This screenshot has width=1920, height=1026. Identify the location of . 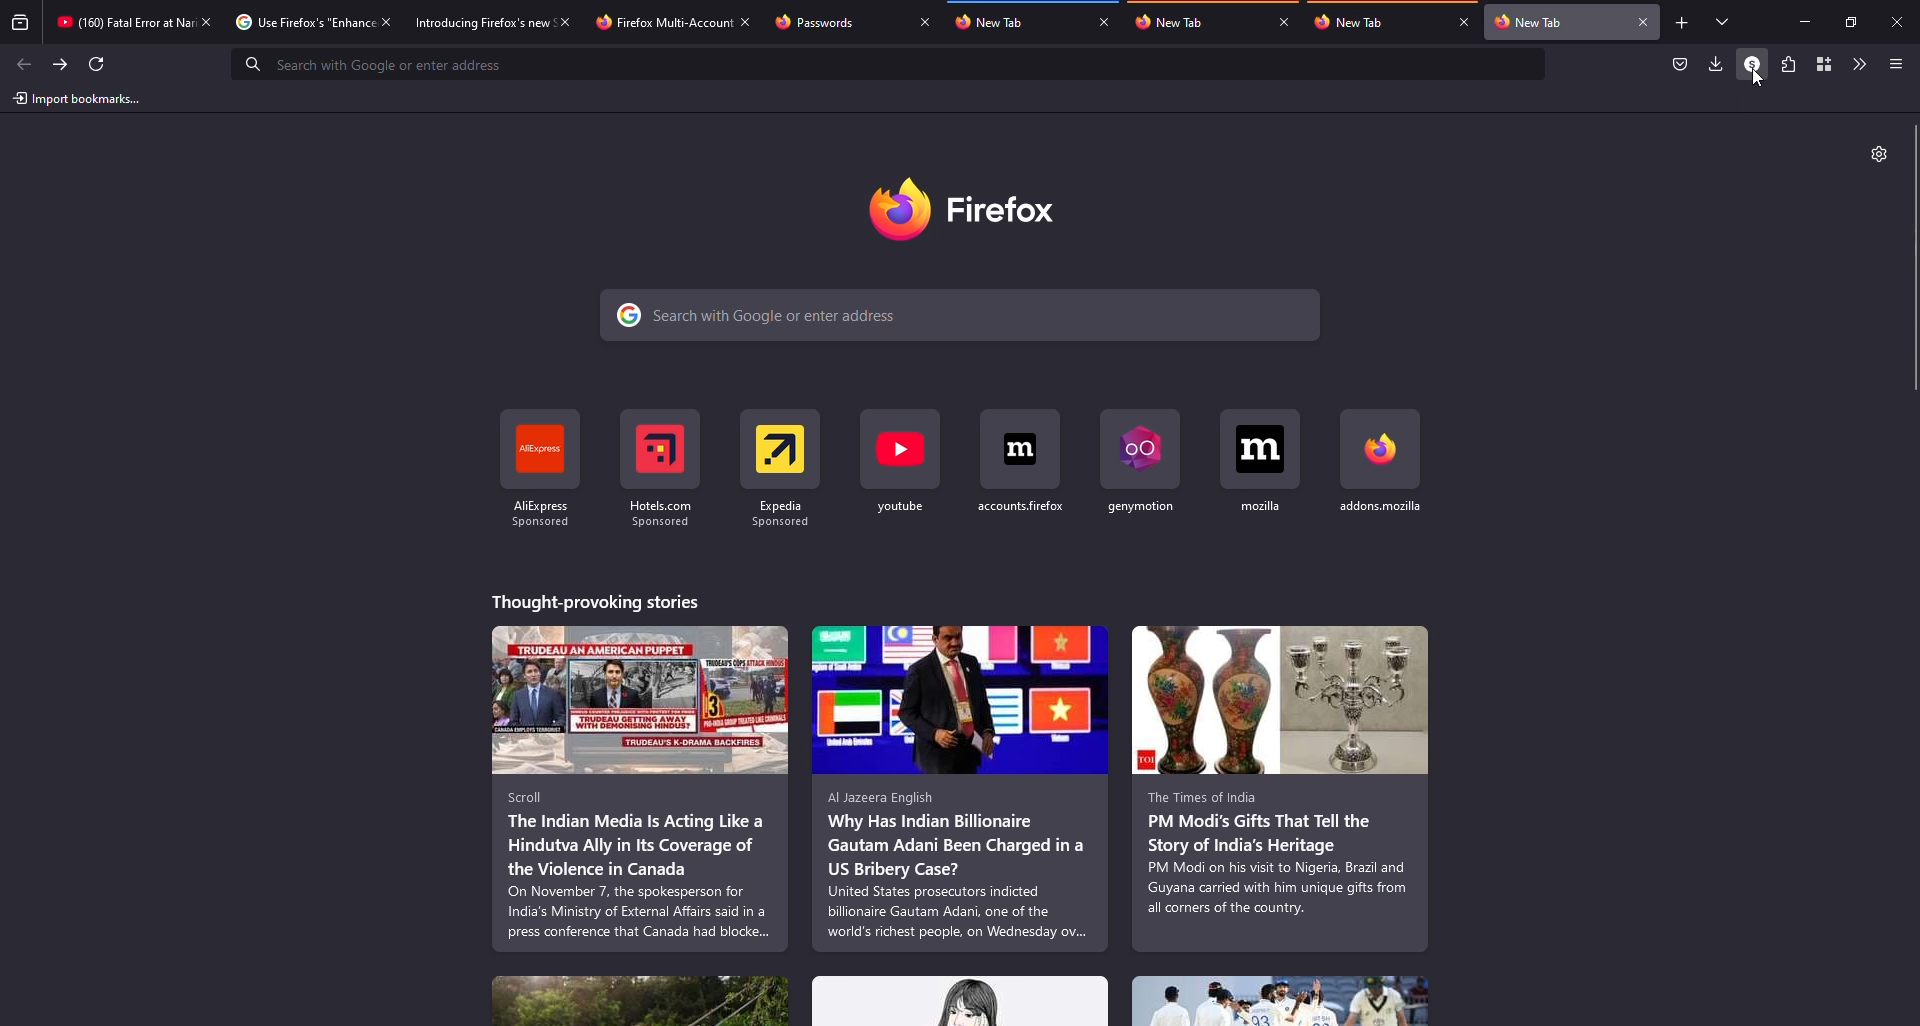
(22, 65).